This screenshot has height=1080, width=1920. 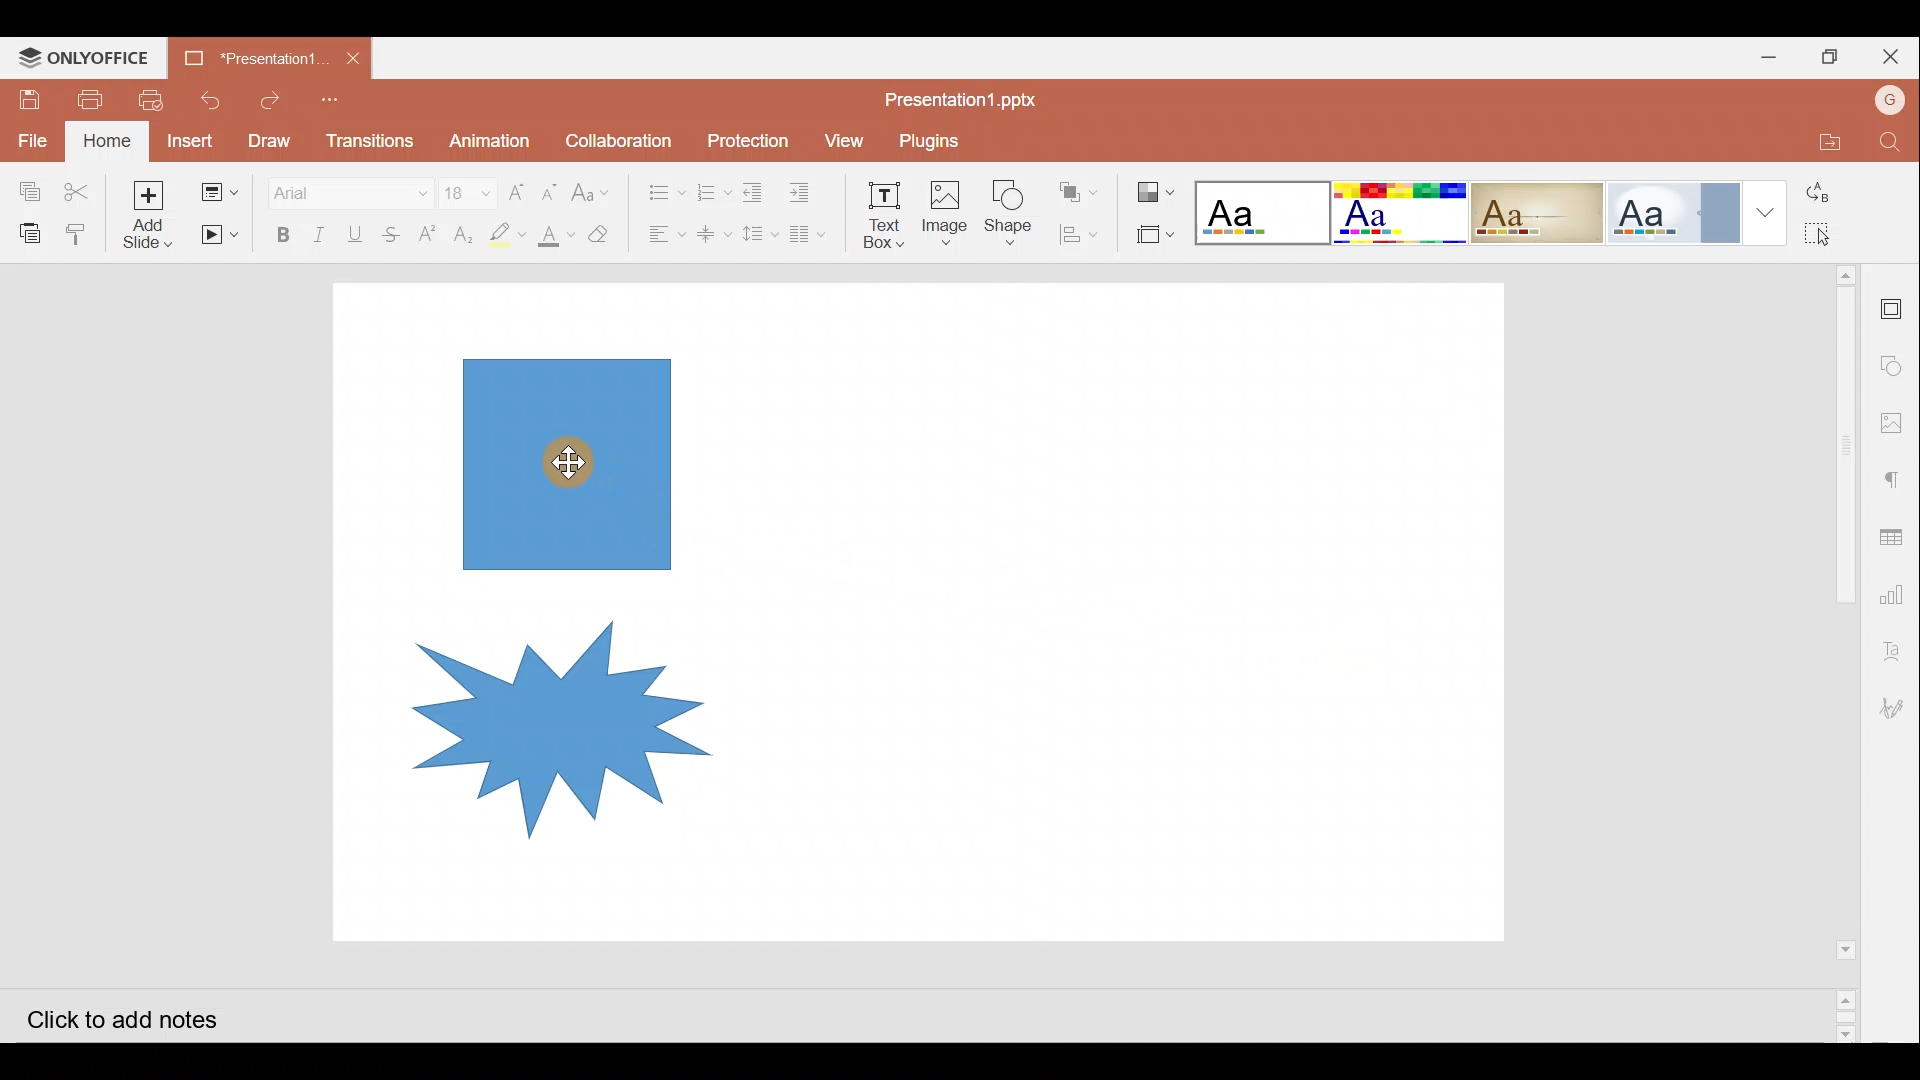 I want to click on Font size, so click(x=462, y=185).